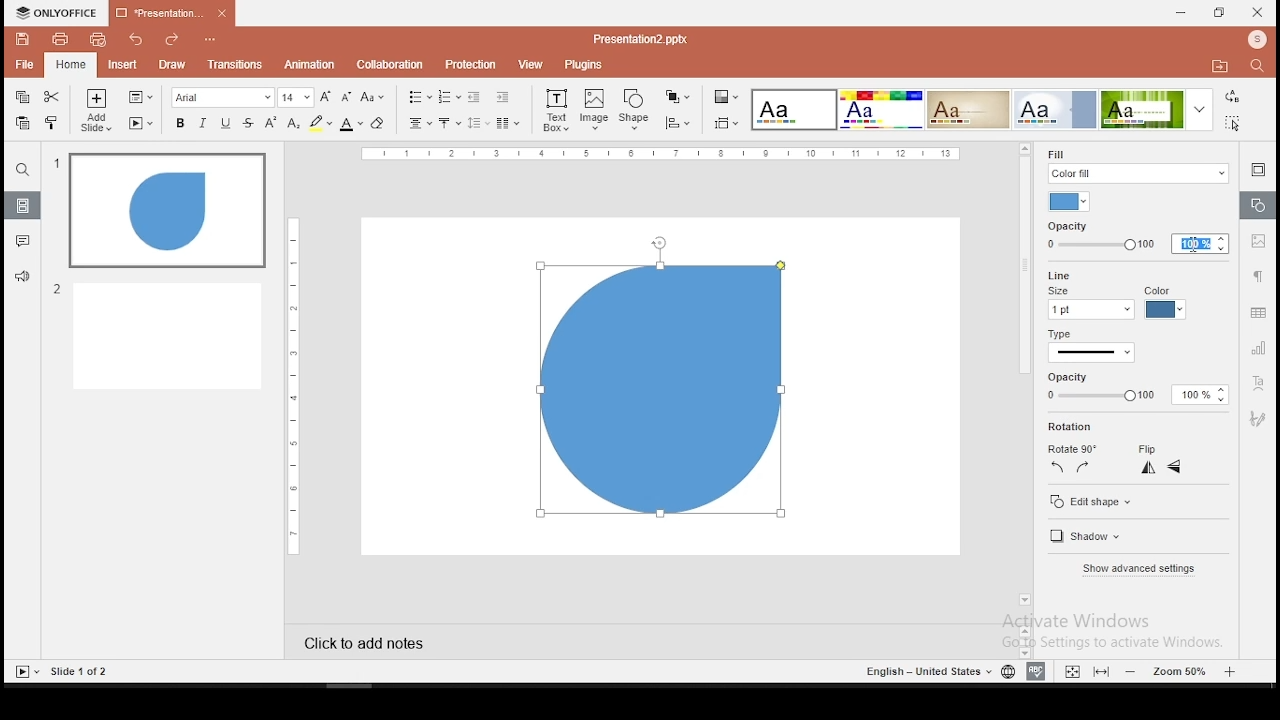 The width and height of the screenshot is (1280, 720). What do you see at coordinates (1132, 671) in the screenshot?
I see `zoom in` at bounding box center [1132, 671].